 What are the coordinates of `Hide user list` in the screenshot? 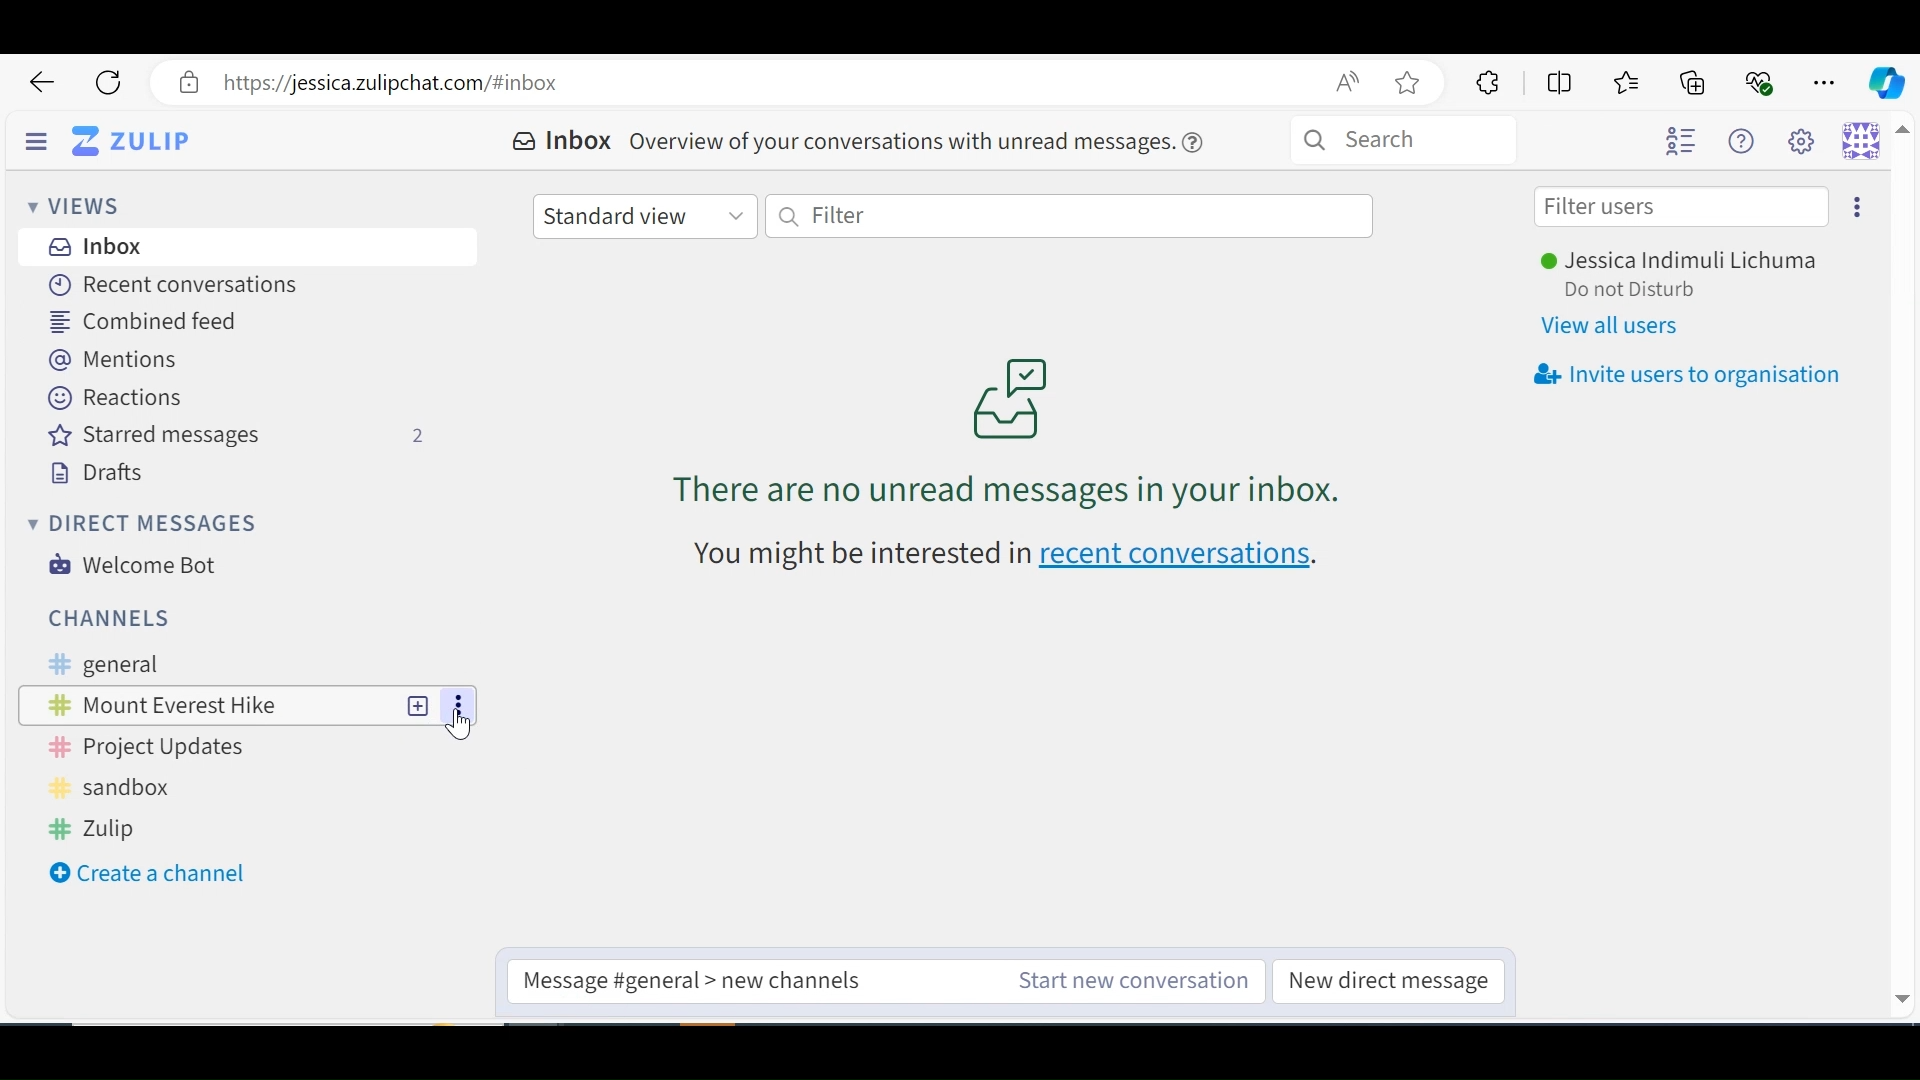 It's located at (1682, 142).